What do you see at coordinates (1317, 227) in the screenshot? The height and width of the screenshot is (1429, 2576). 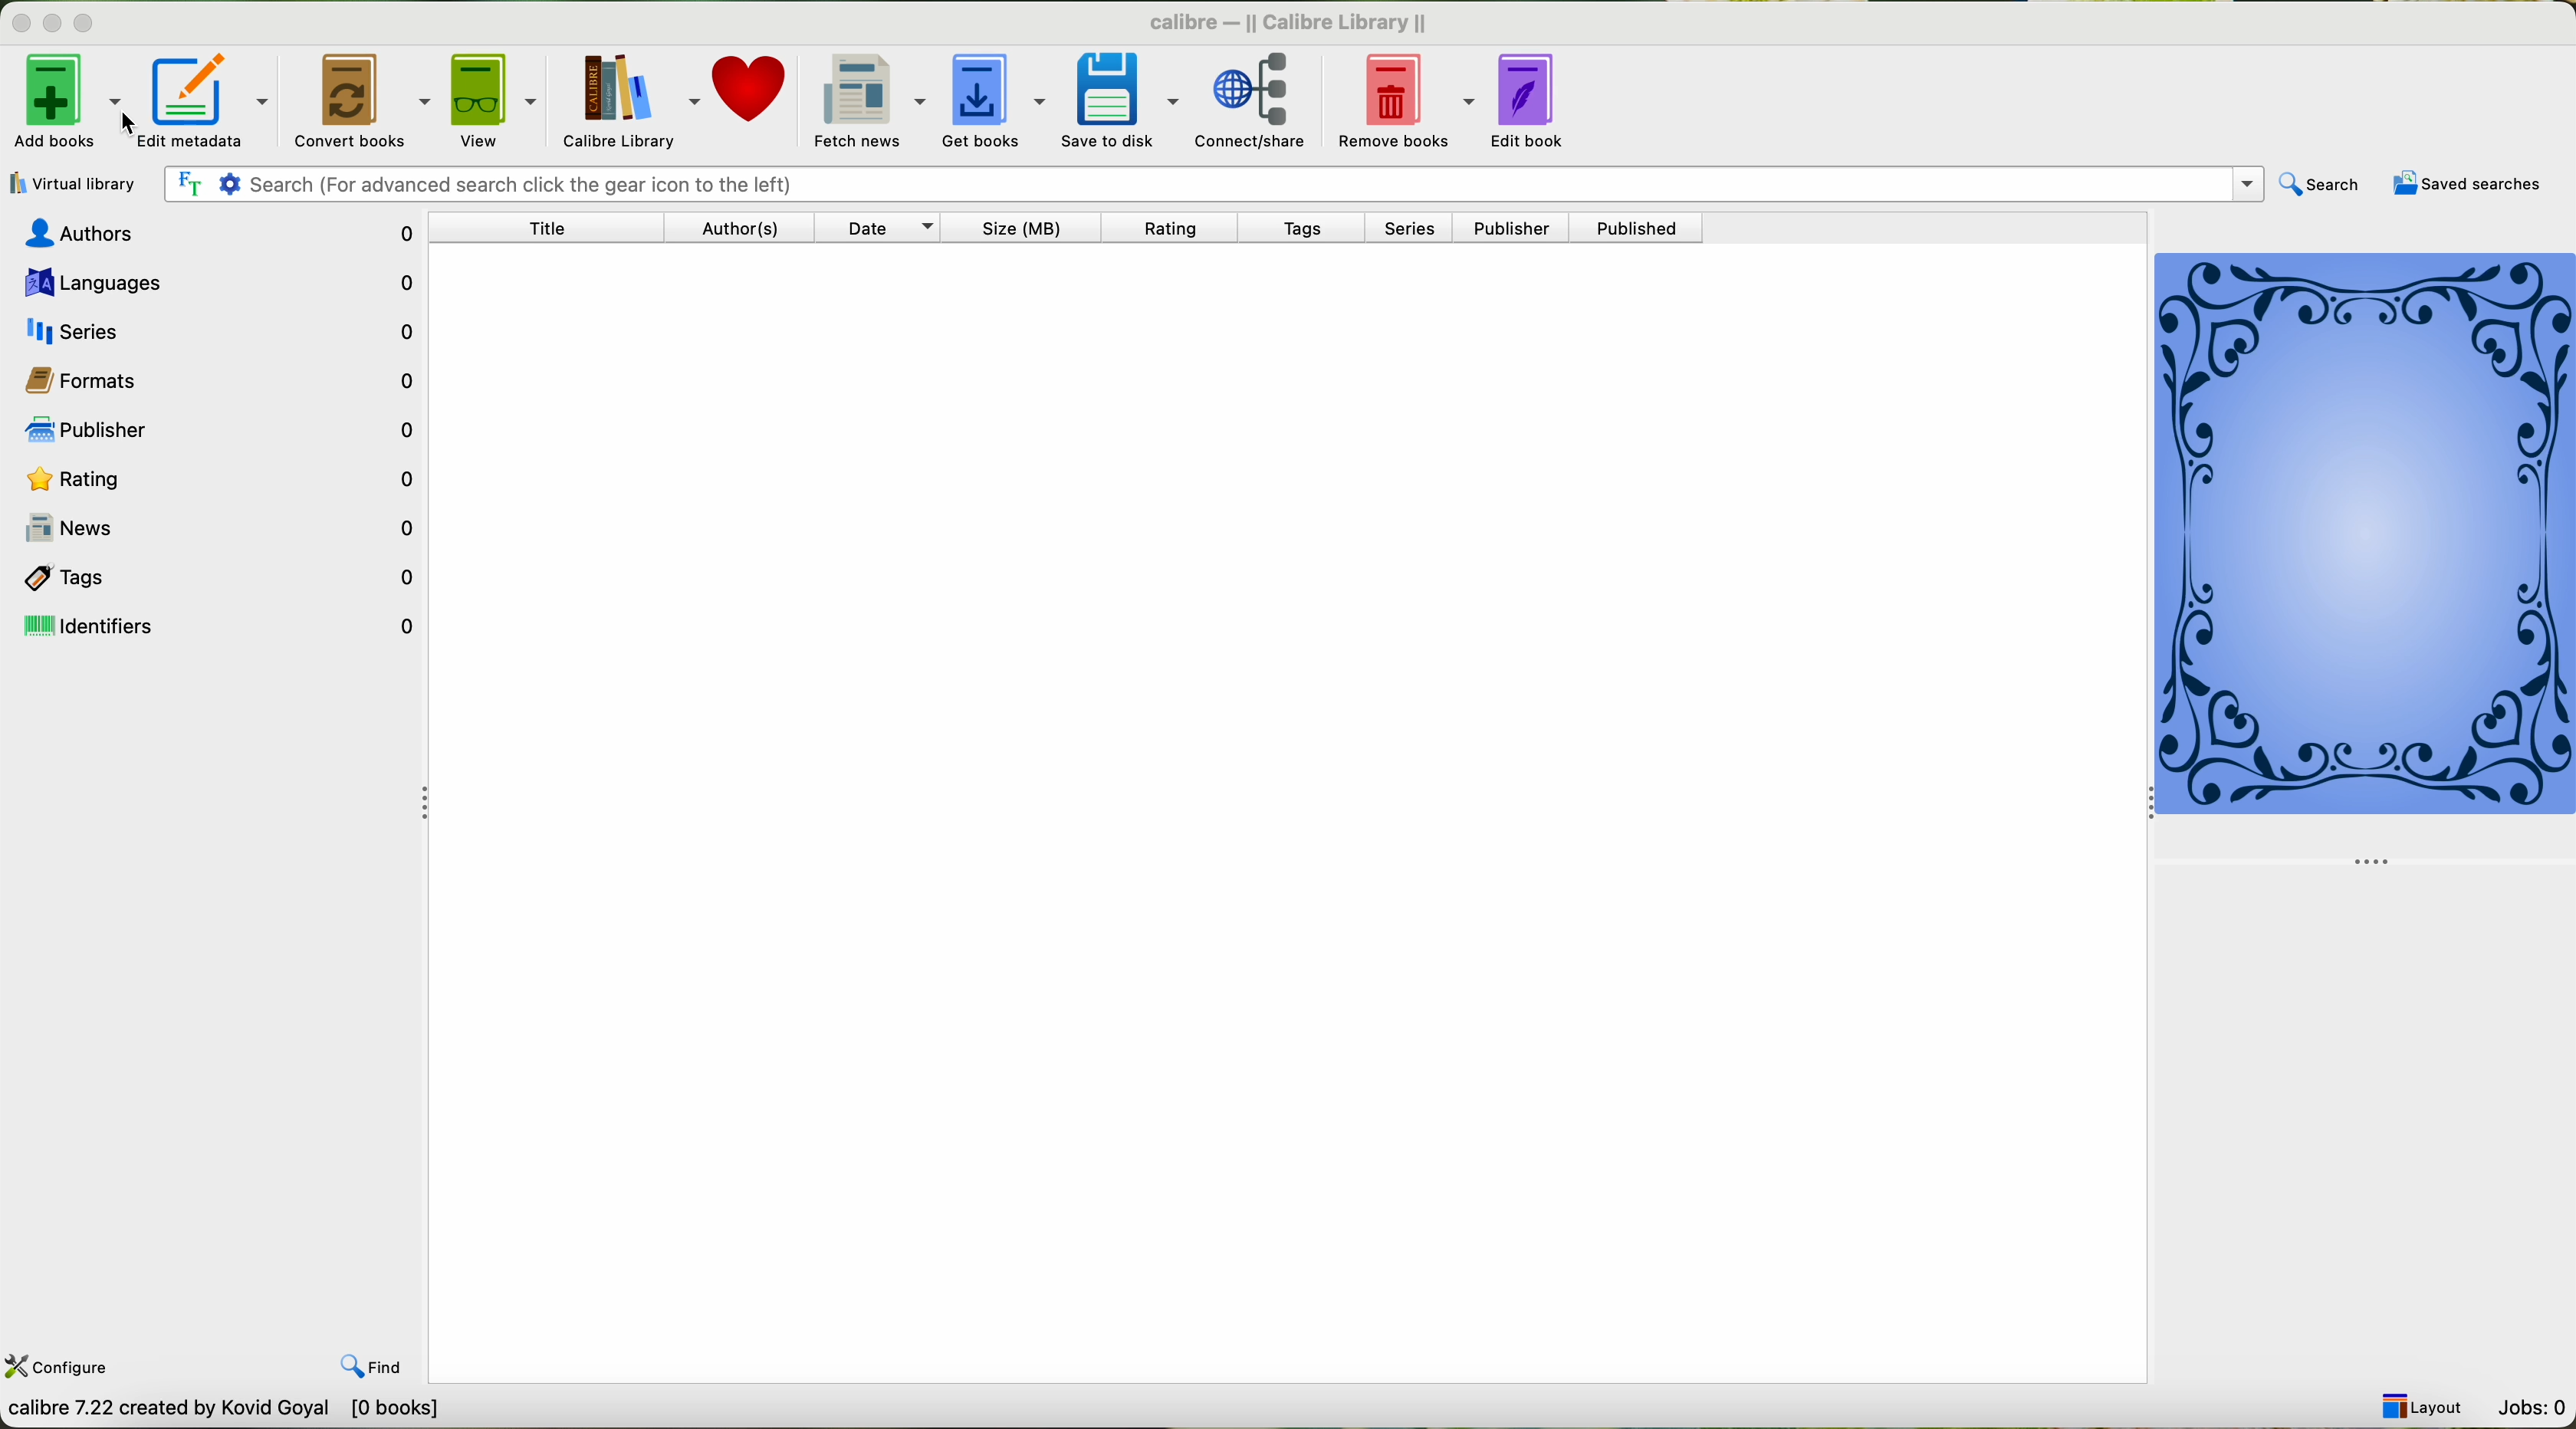 I see `tags` at bounding box center [1317, 227].